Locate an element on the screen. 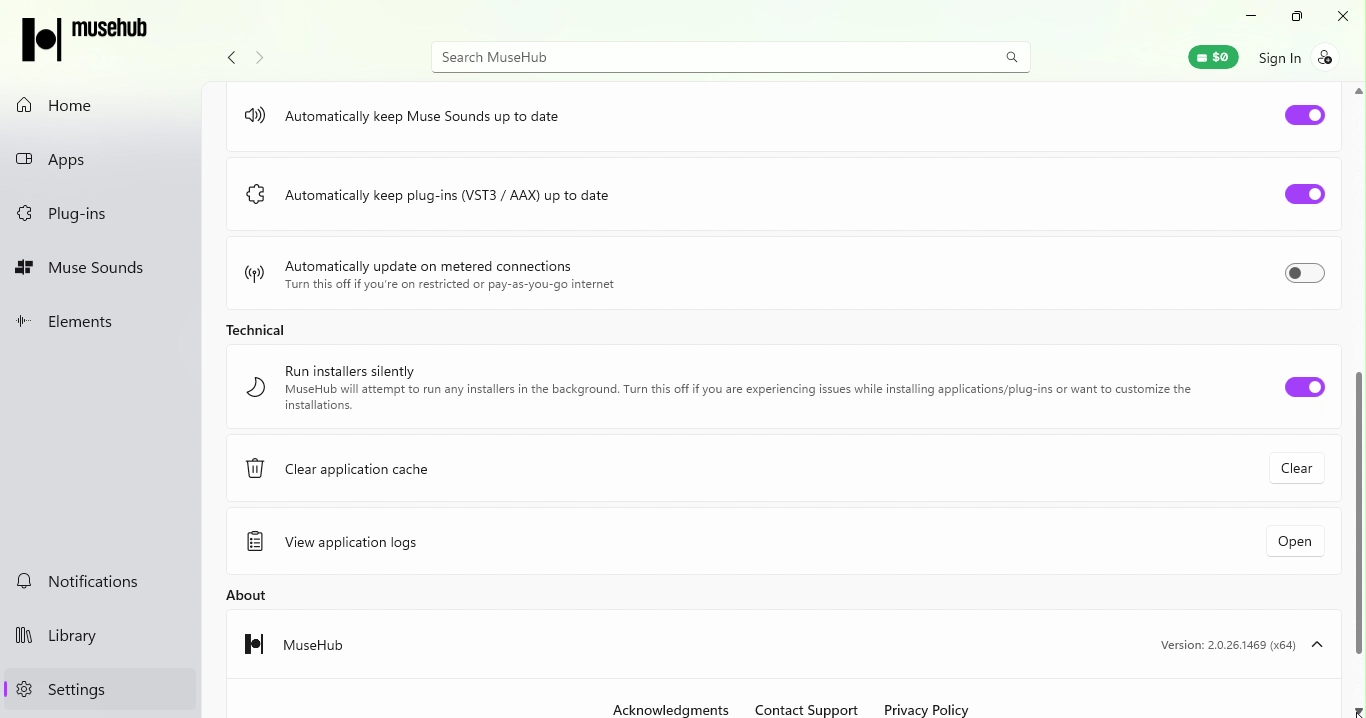 The image size is (1366, 718). Privacy policy is located at coordinates (930, 708).